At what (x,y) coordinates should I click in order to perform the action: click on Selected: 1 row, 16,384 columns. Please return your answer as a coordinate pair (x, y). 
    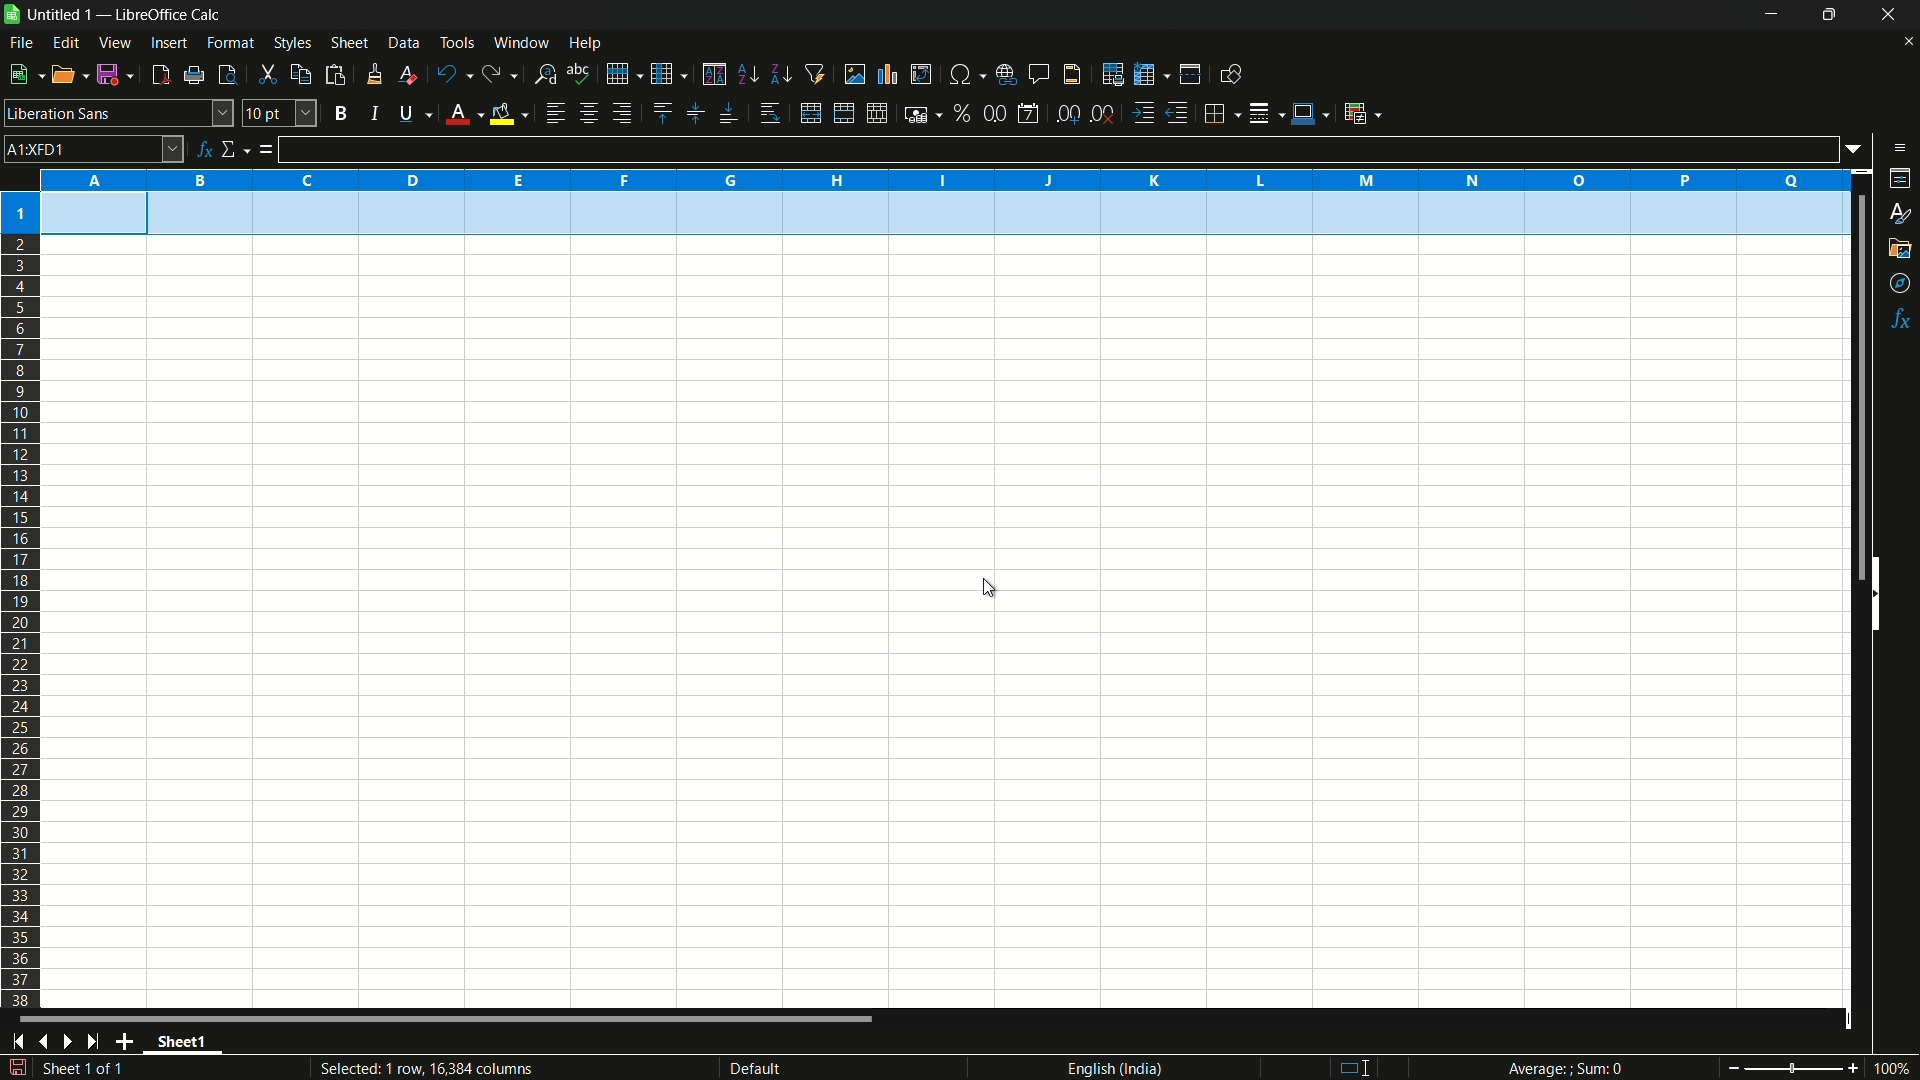
    Looking at the image, I should click on (422, 1067).